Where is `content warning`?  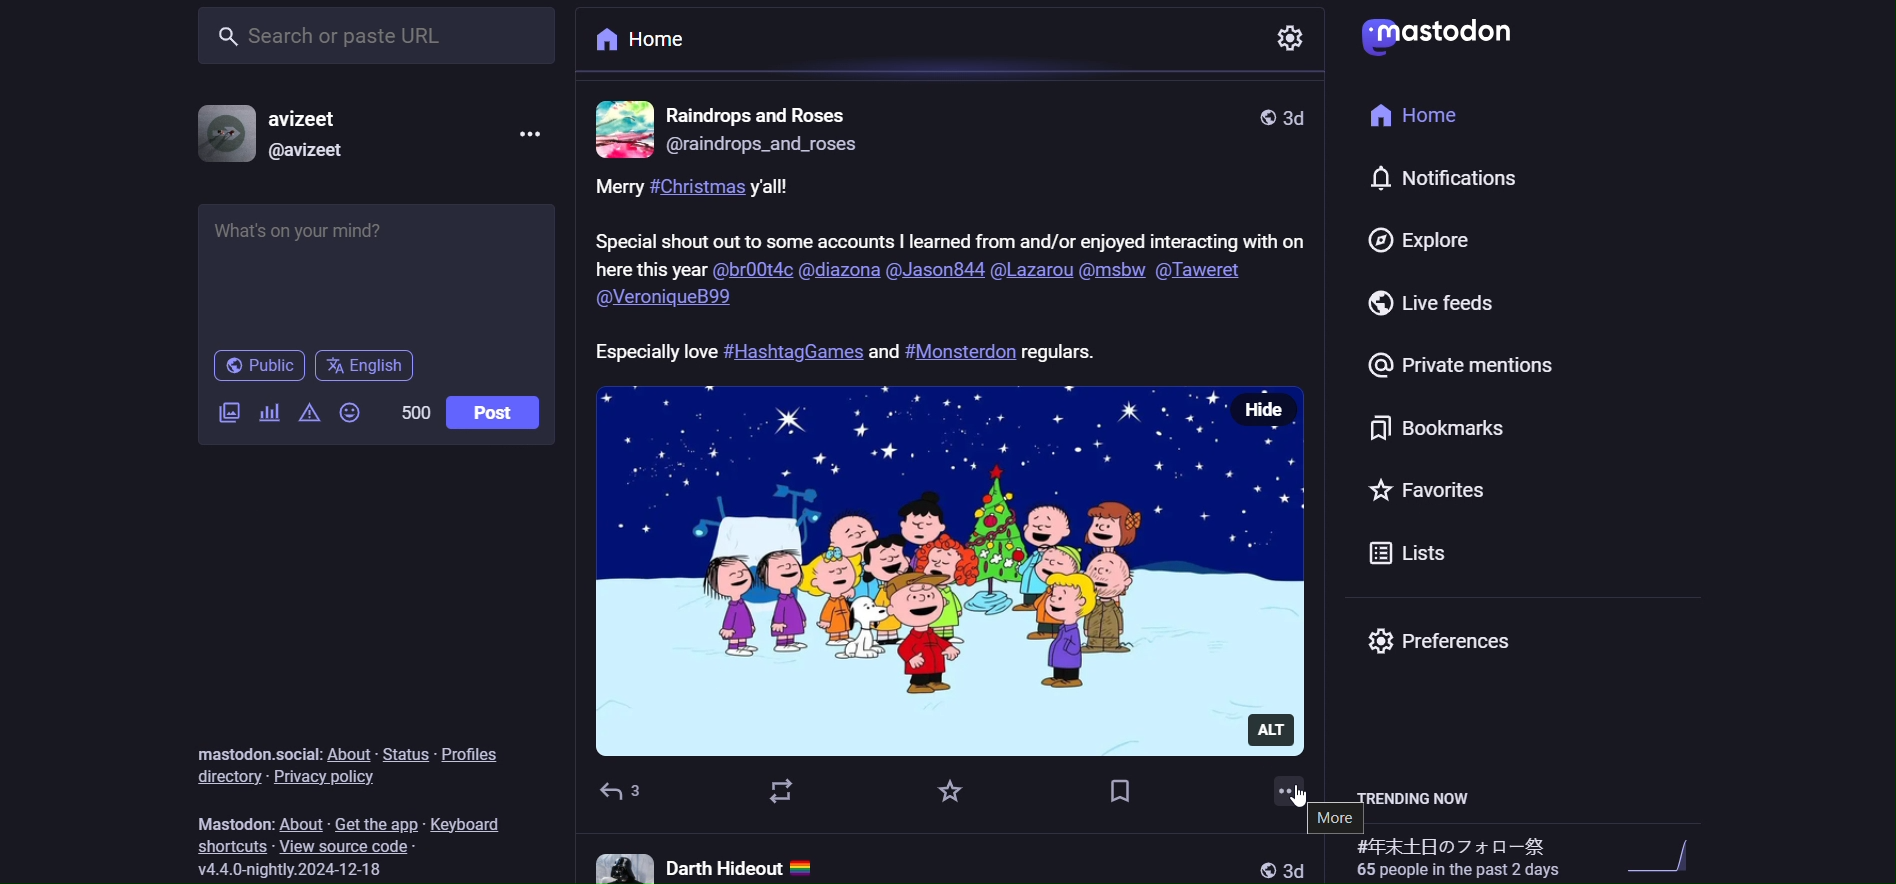
content warning is located at coordinates (308, 413).